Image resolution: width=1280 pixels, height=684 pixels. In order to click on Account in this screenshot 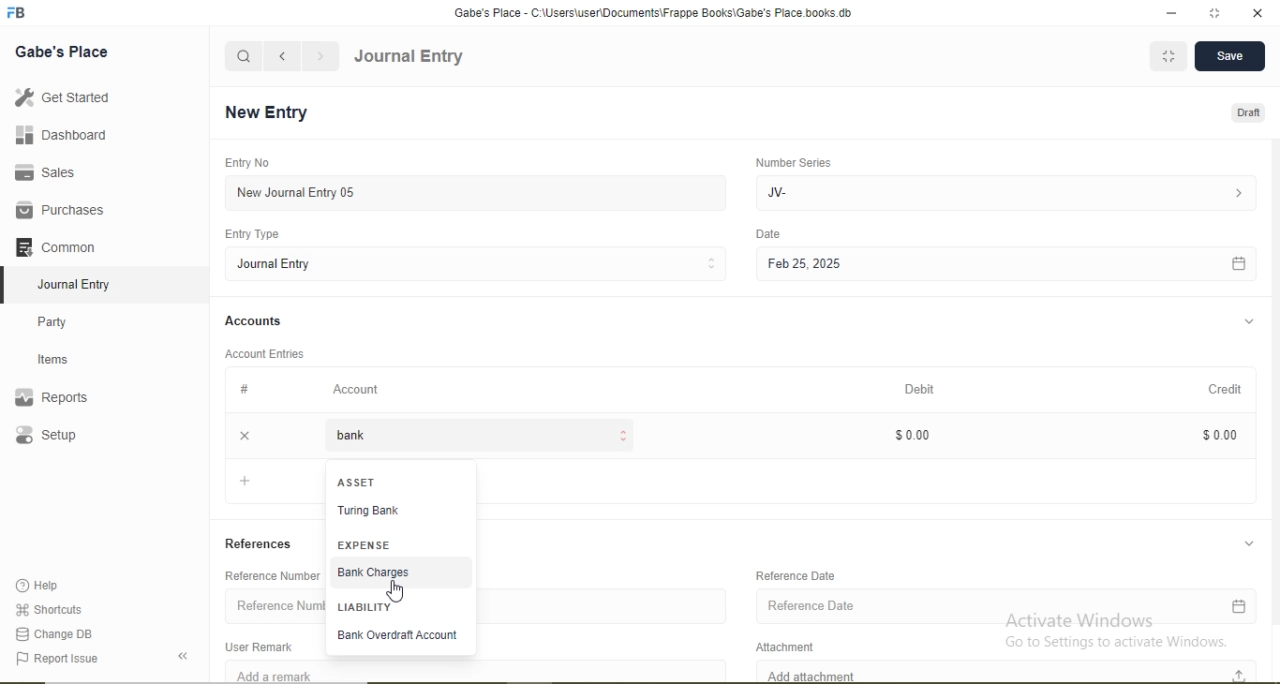, I will do `click(357, 389)`.